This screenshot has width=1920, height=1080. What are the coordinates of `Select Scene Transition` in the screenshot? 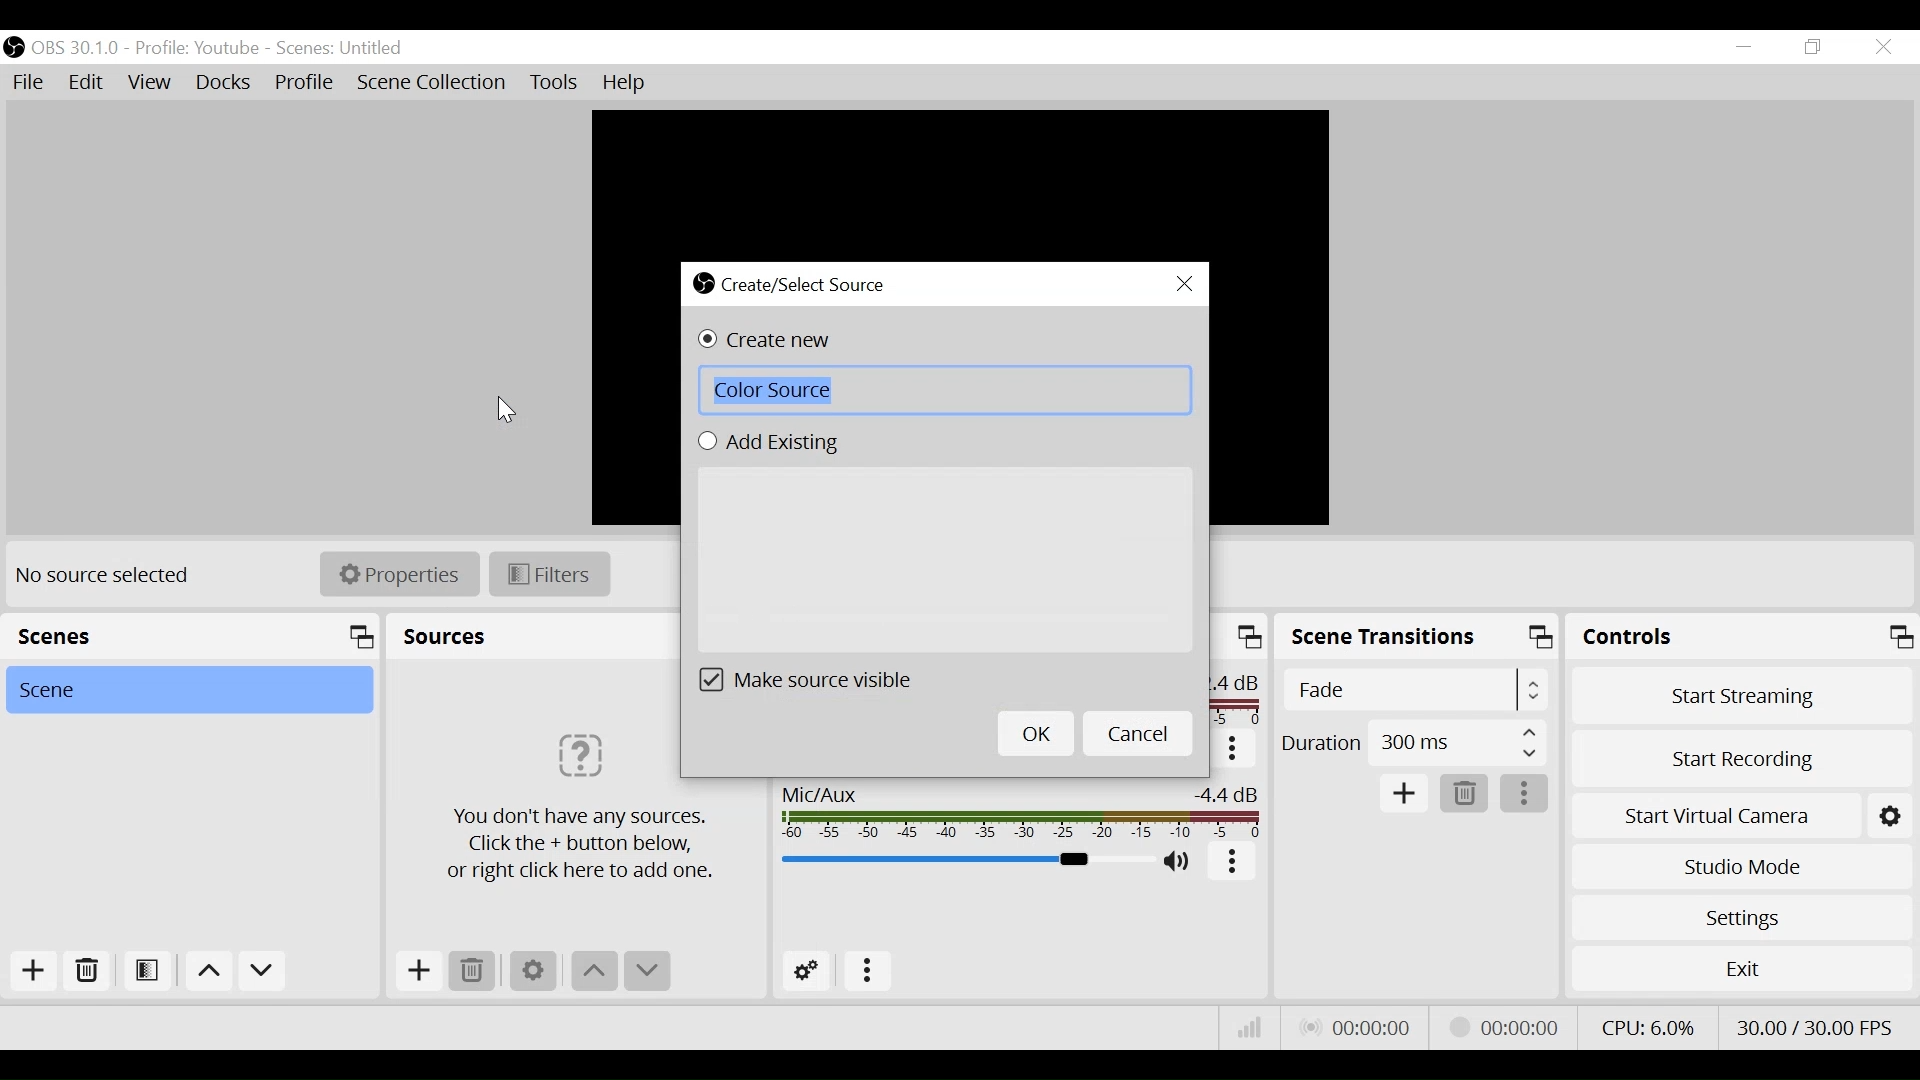 It's located at (1417, 692).